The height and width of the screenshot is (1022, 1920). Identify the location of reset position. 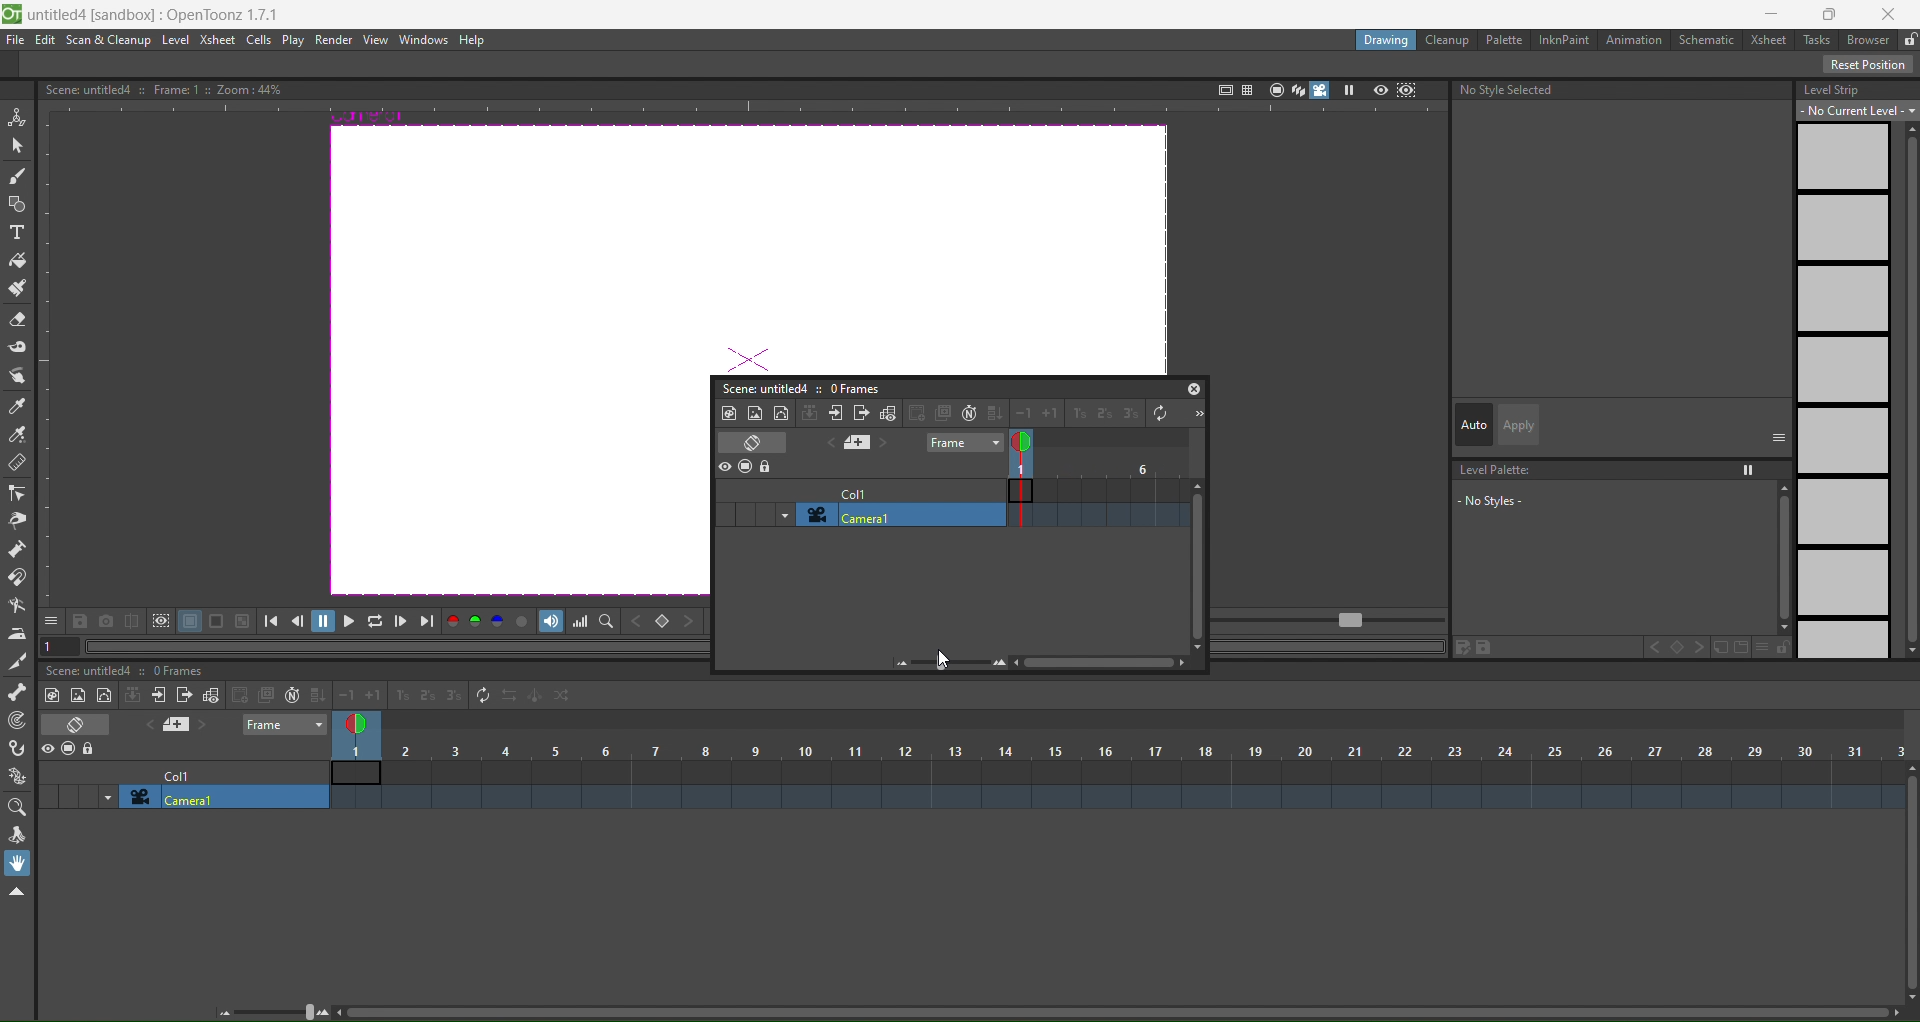
(1870, 65).